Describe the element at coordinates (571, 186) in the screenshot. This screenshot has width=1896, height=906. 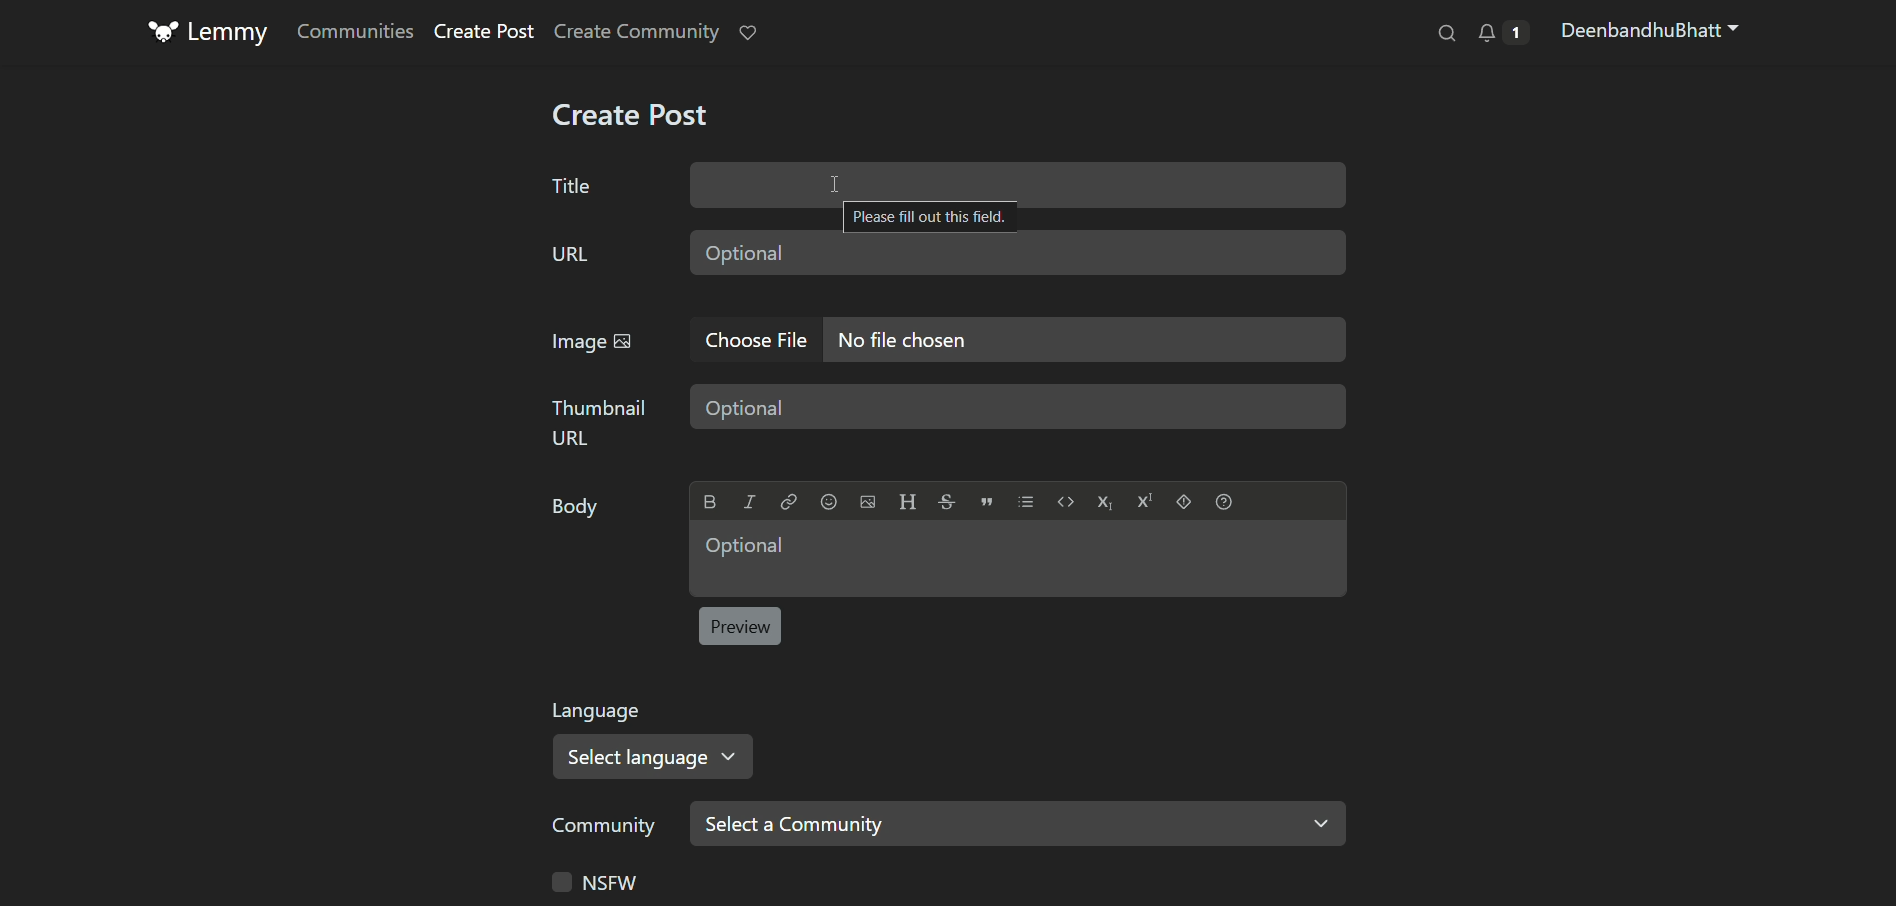
I see `title` at that location.